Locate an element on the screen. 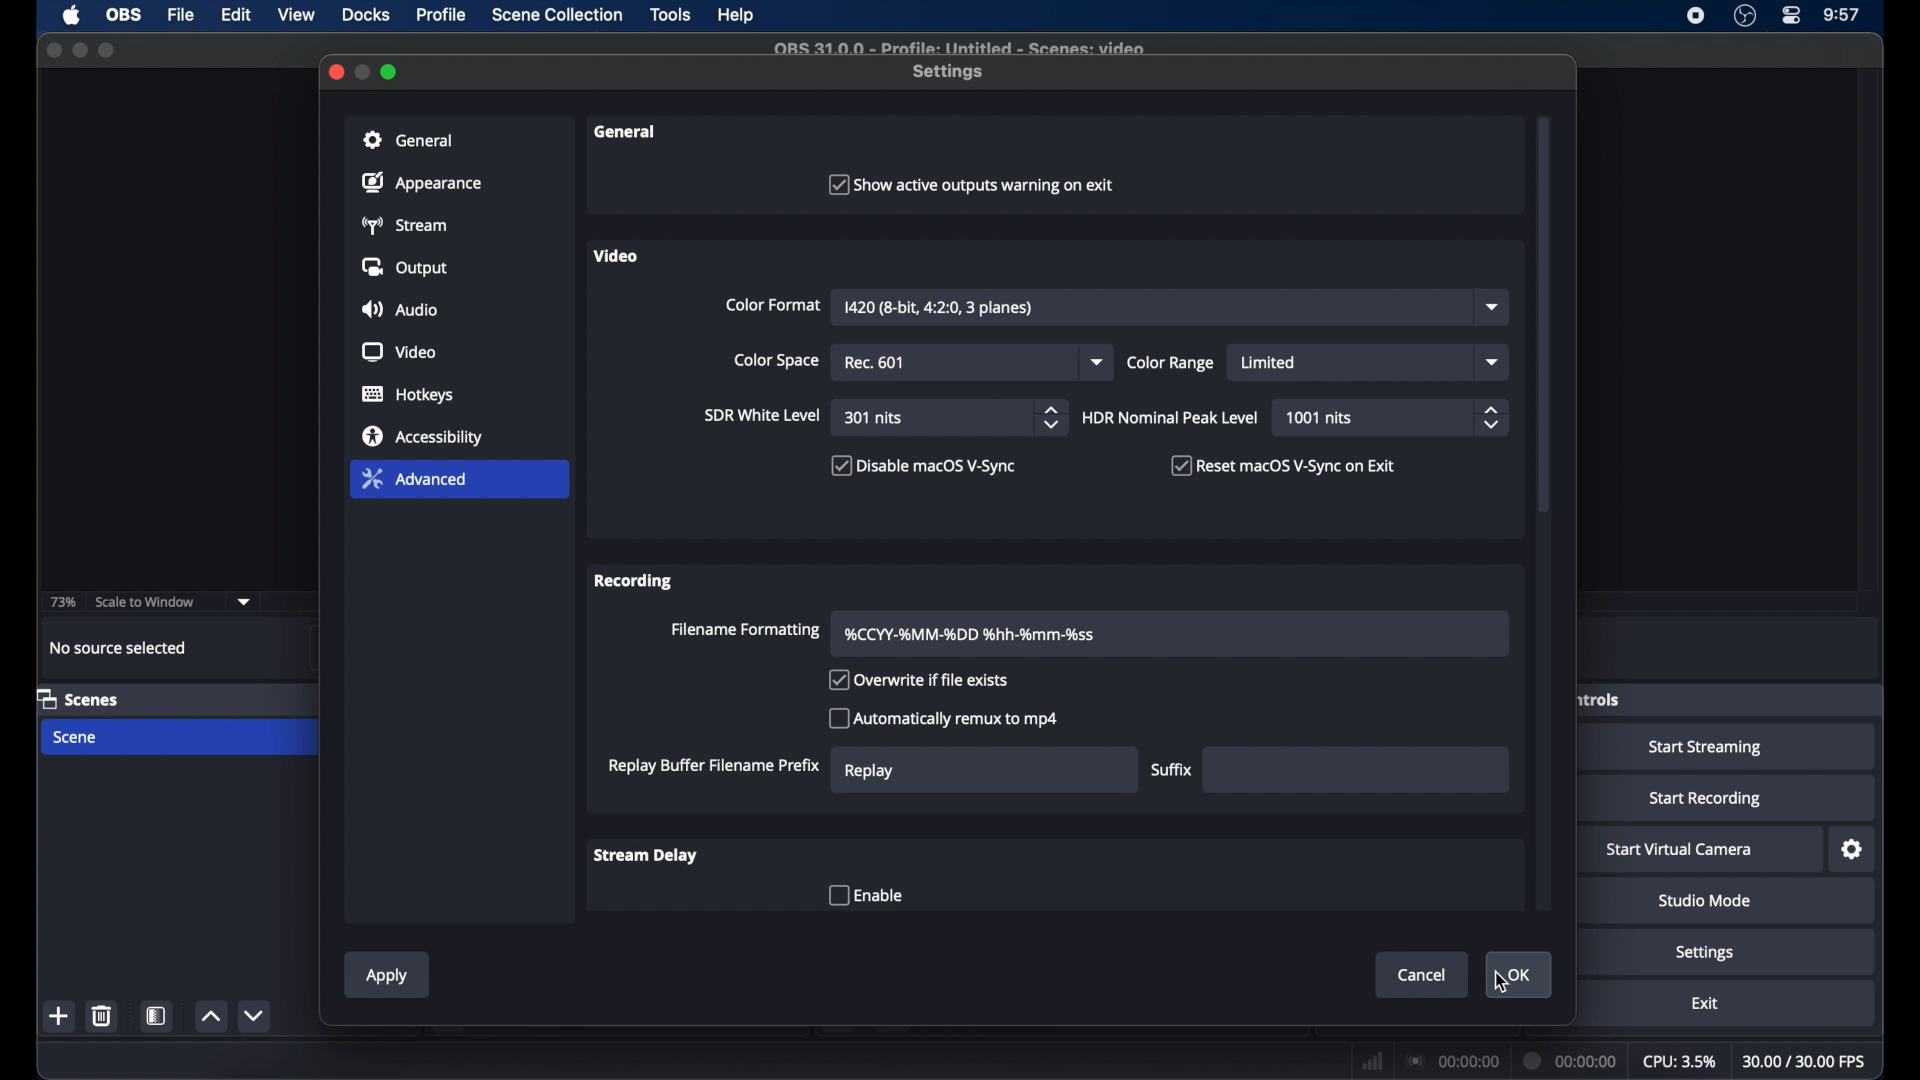 The image size is (1920, 1080). exit is located at coordinates (1704, 1003).